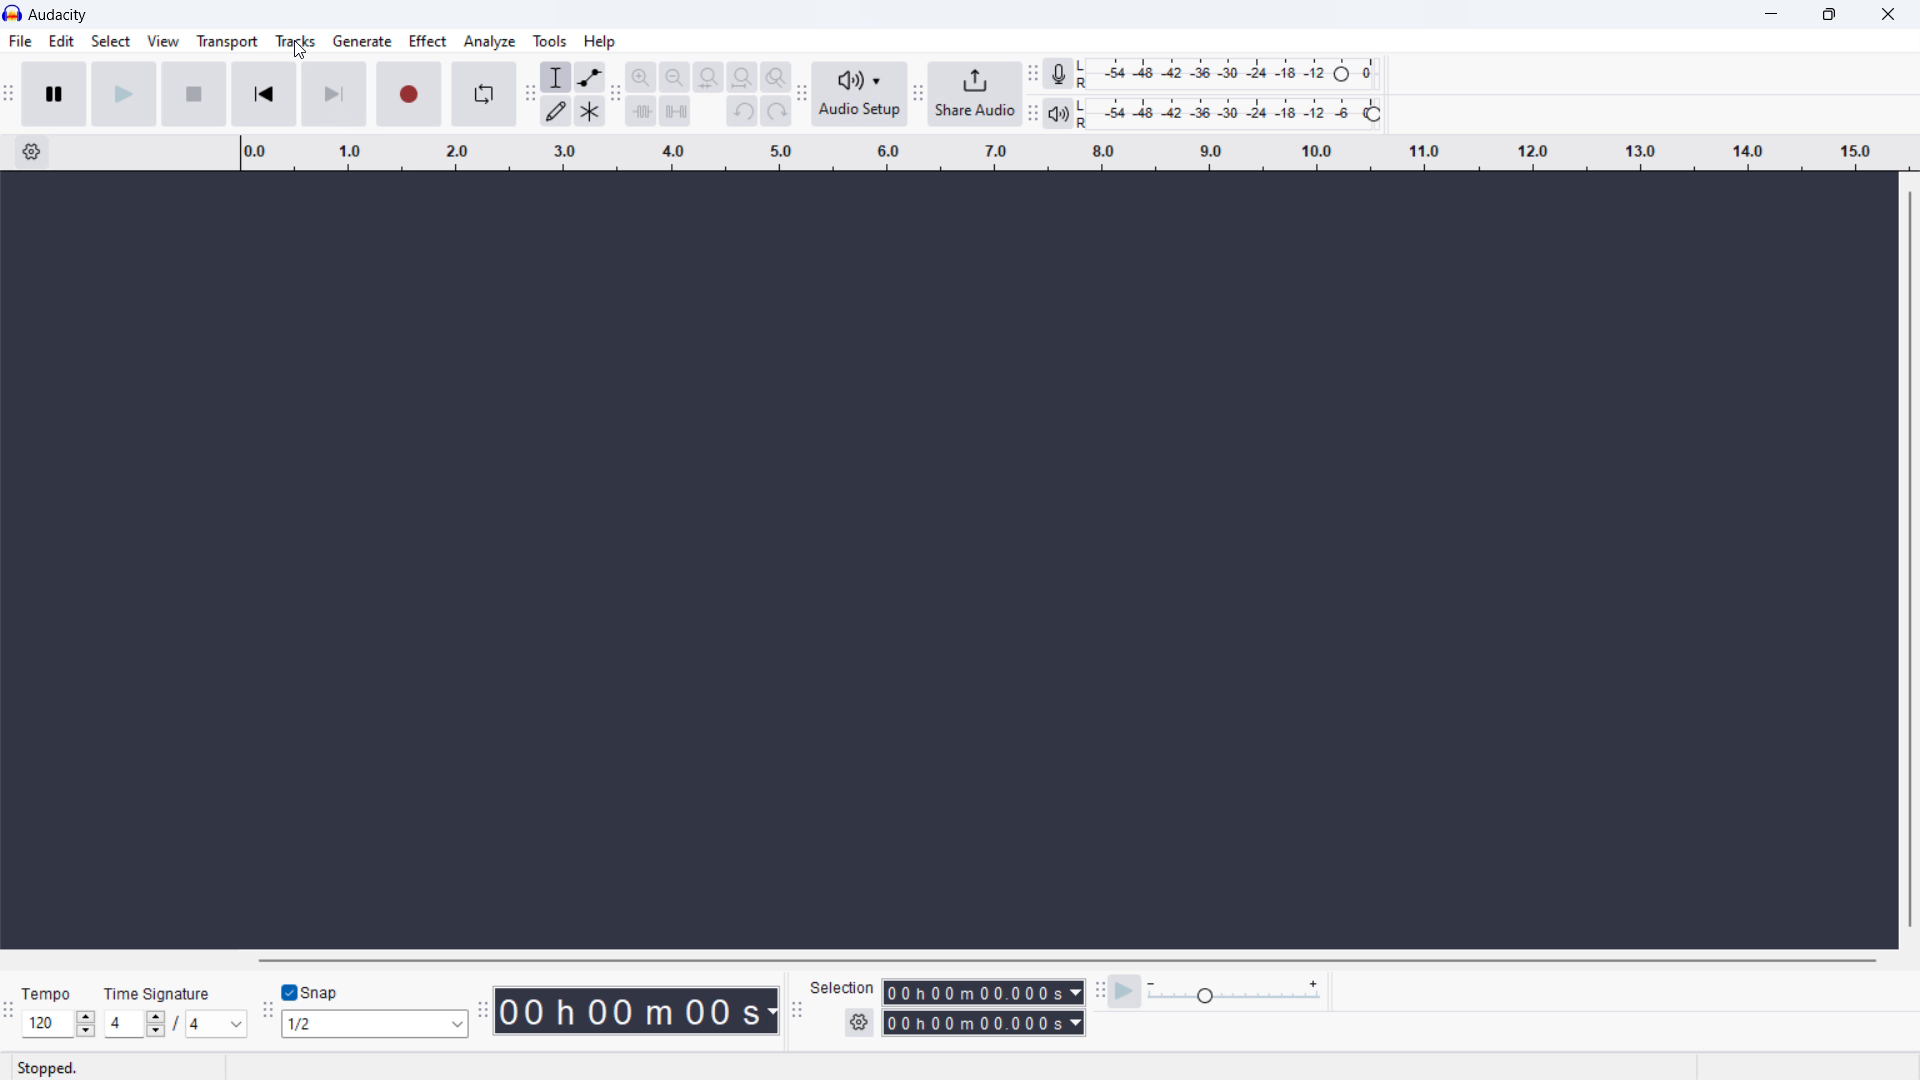  I want to click on undo, so click(742, 111).